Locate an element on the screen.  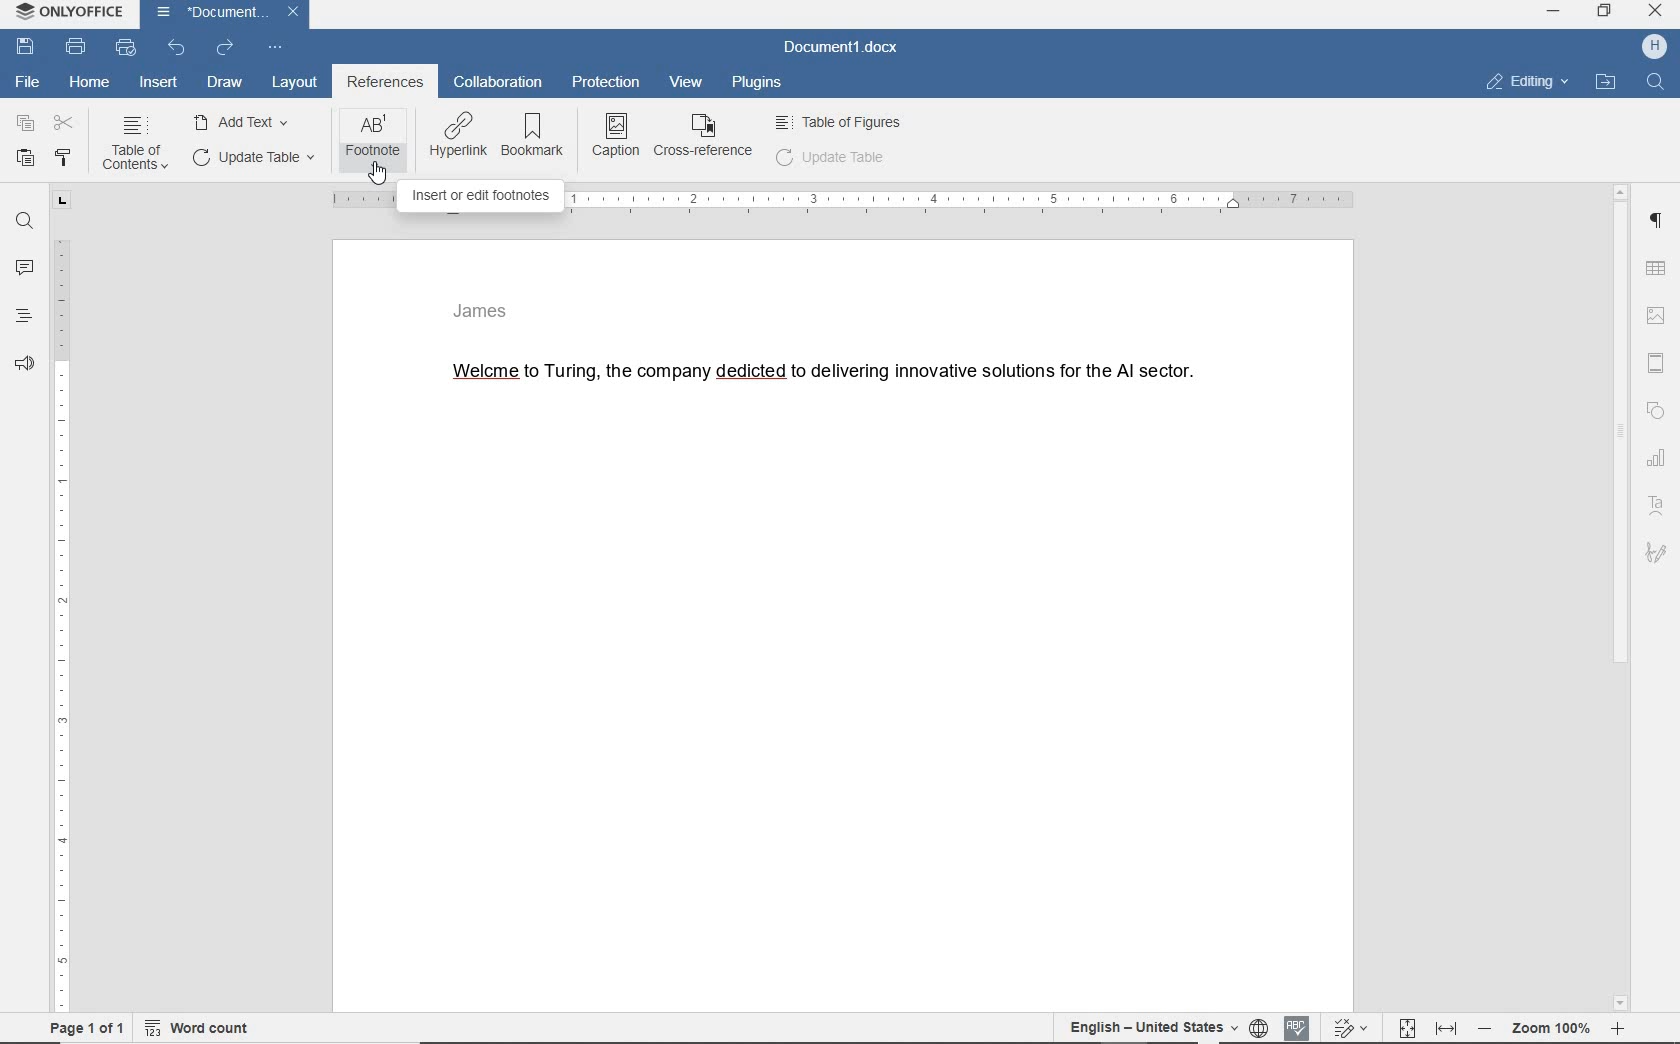
hyperlink is located at coordinates (458, 137).